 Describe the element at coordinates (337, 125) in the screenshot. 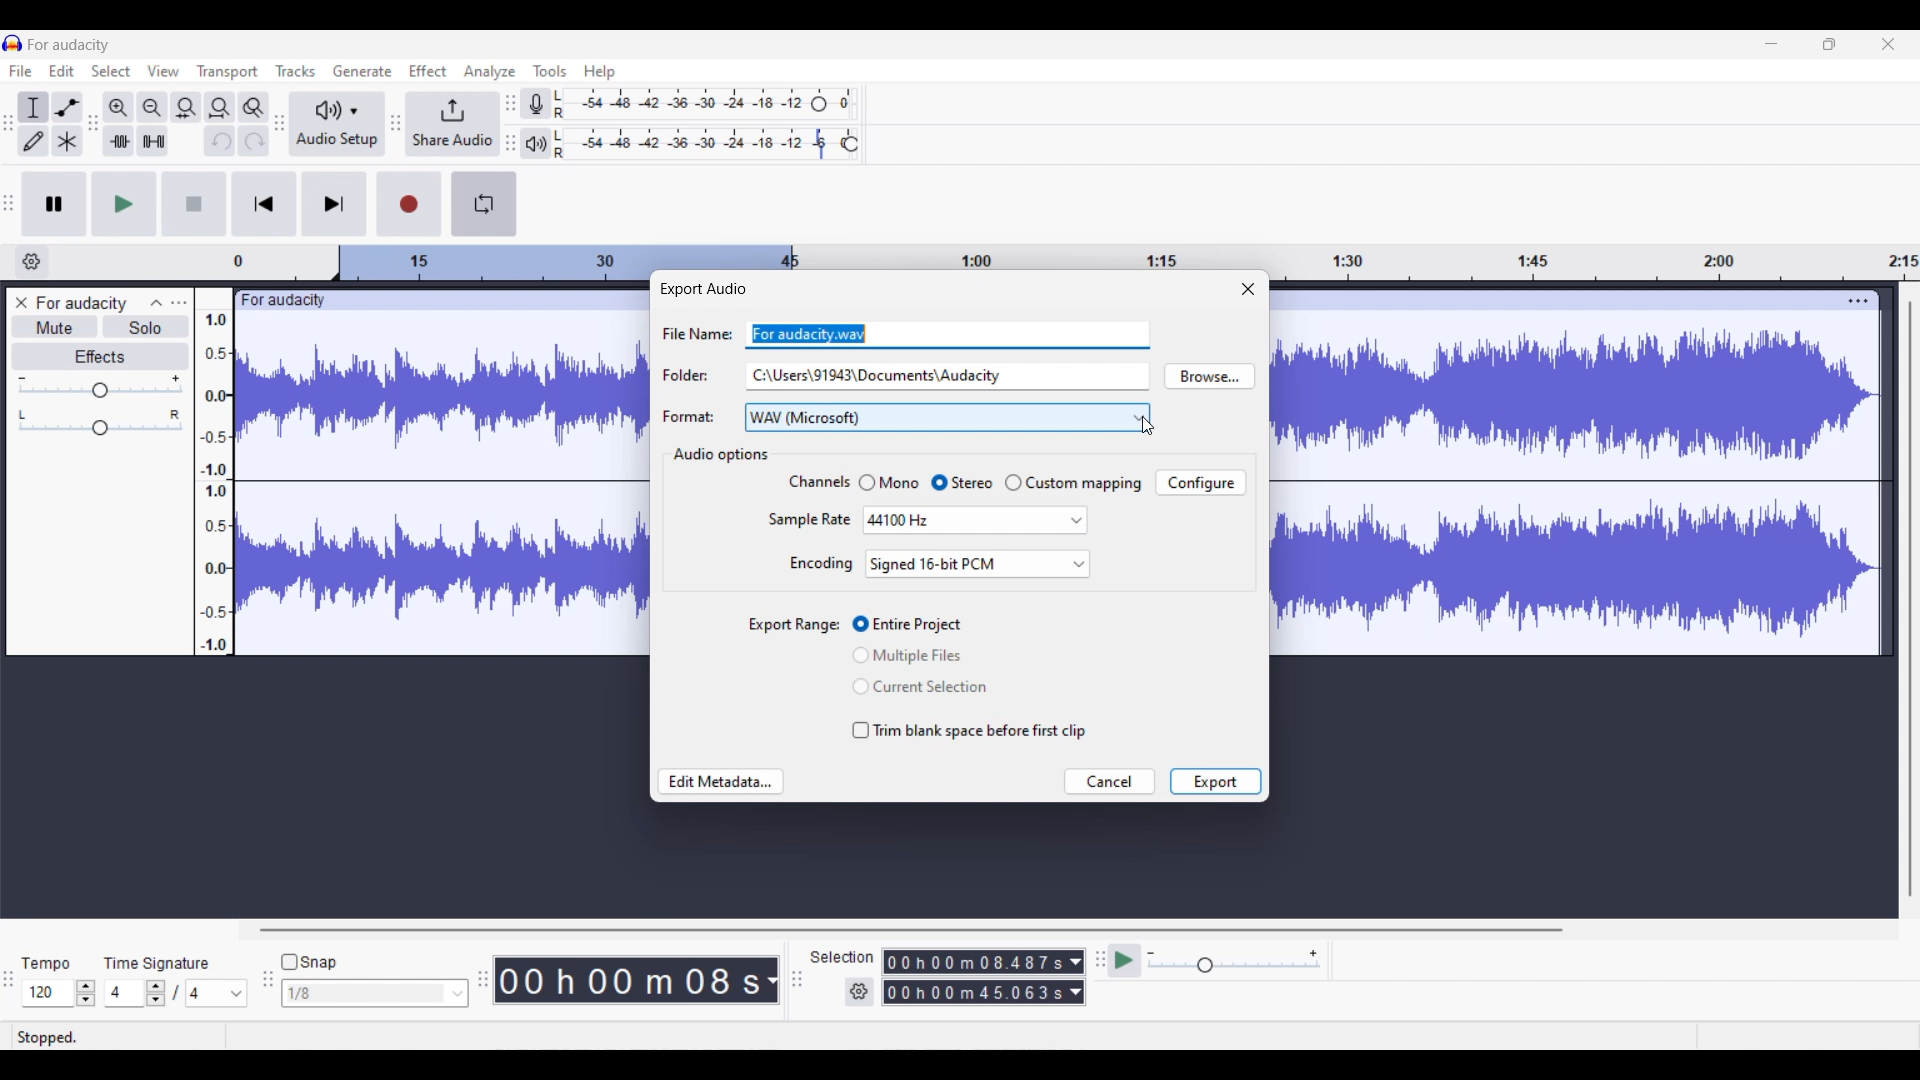

I see `Audio setup` at that location.